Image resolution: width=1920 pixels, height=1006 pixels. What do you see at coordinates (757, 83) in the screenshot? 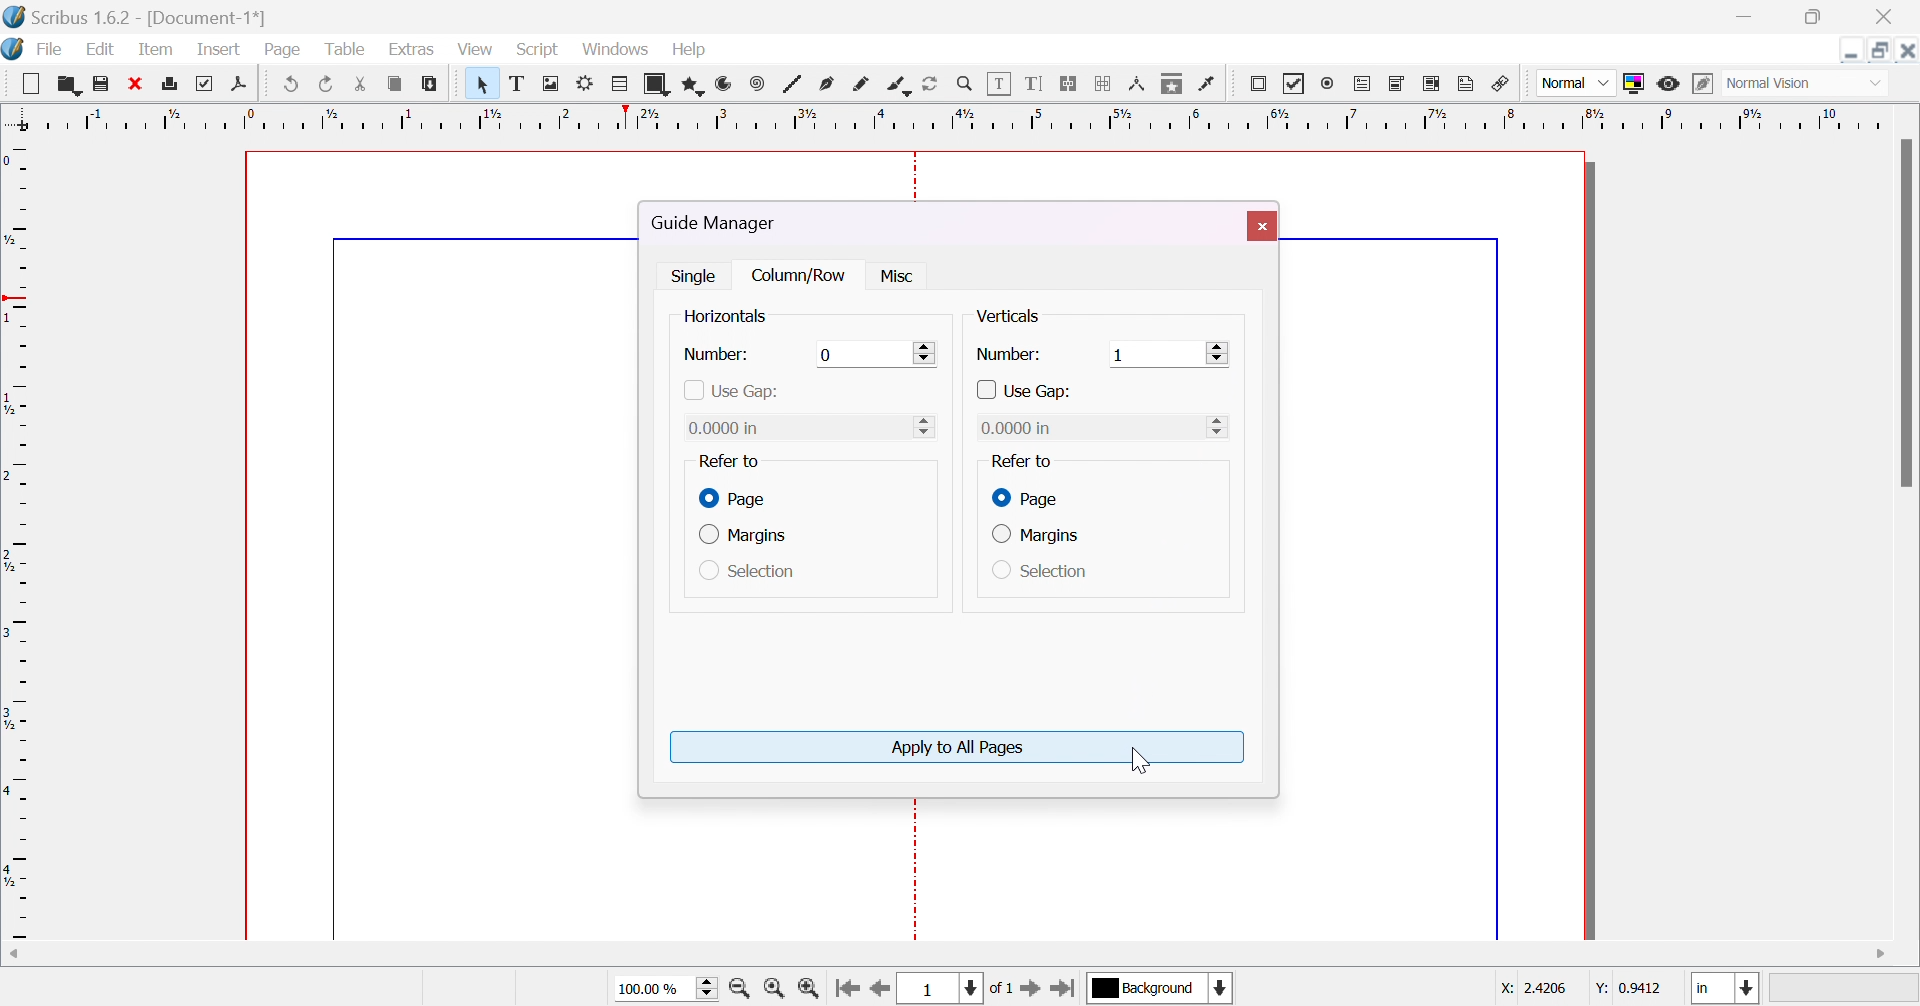
I see `spiral` at bounding box center [757, 83].